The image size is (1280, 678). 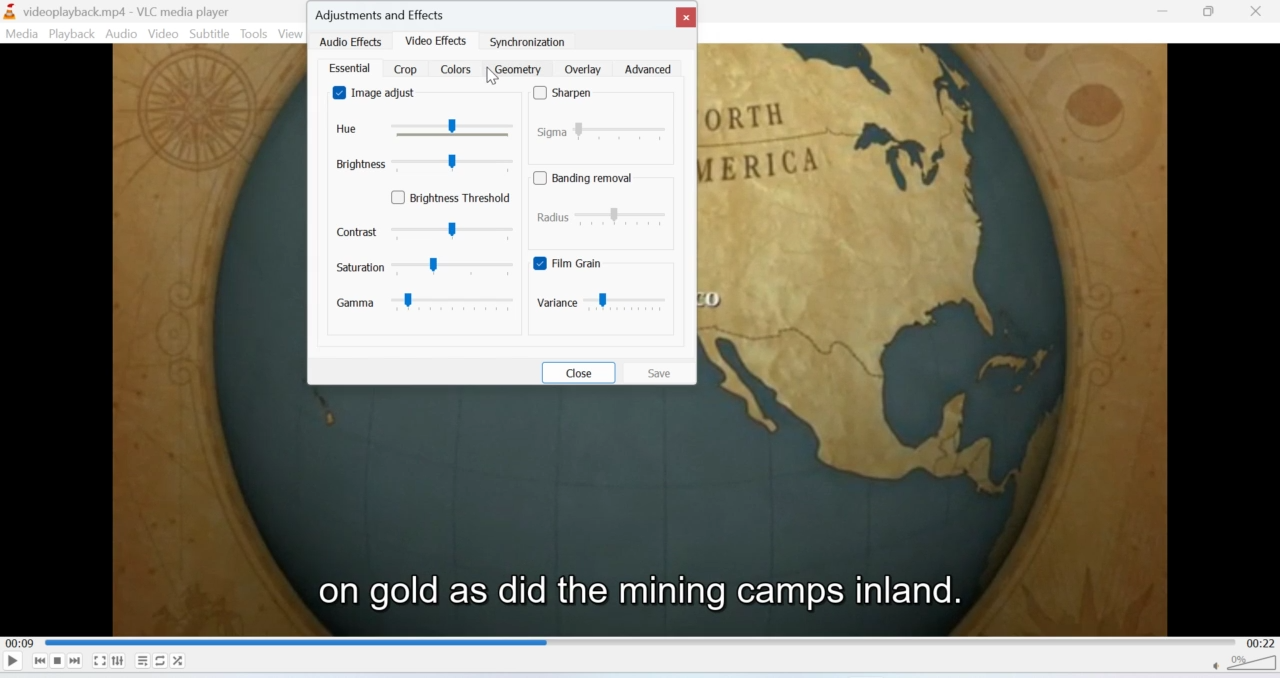 What do you see at coordinates (254, 34) in the screenshot?
I see `Tools` at bounding box center [254, 34].